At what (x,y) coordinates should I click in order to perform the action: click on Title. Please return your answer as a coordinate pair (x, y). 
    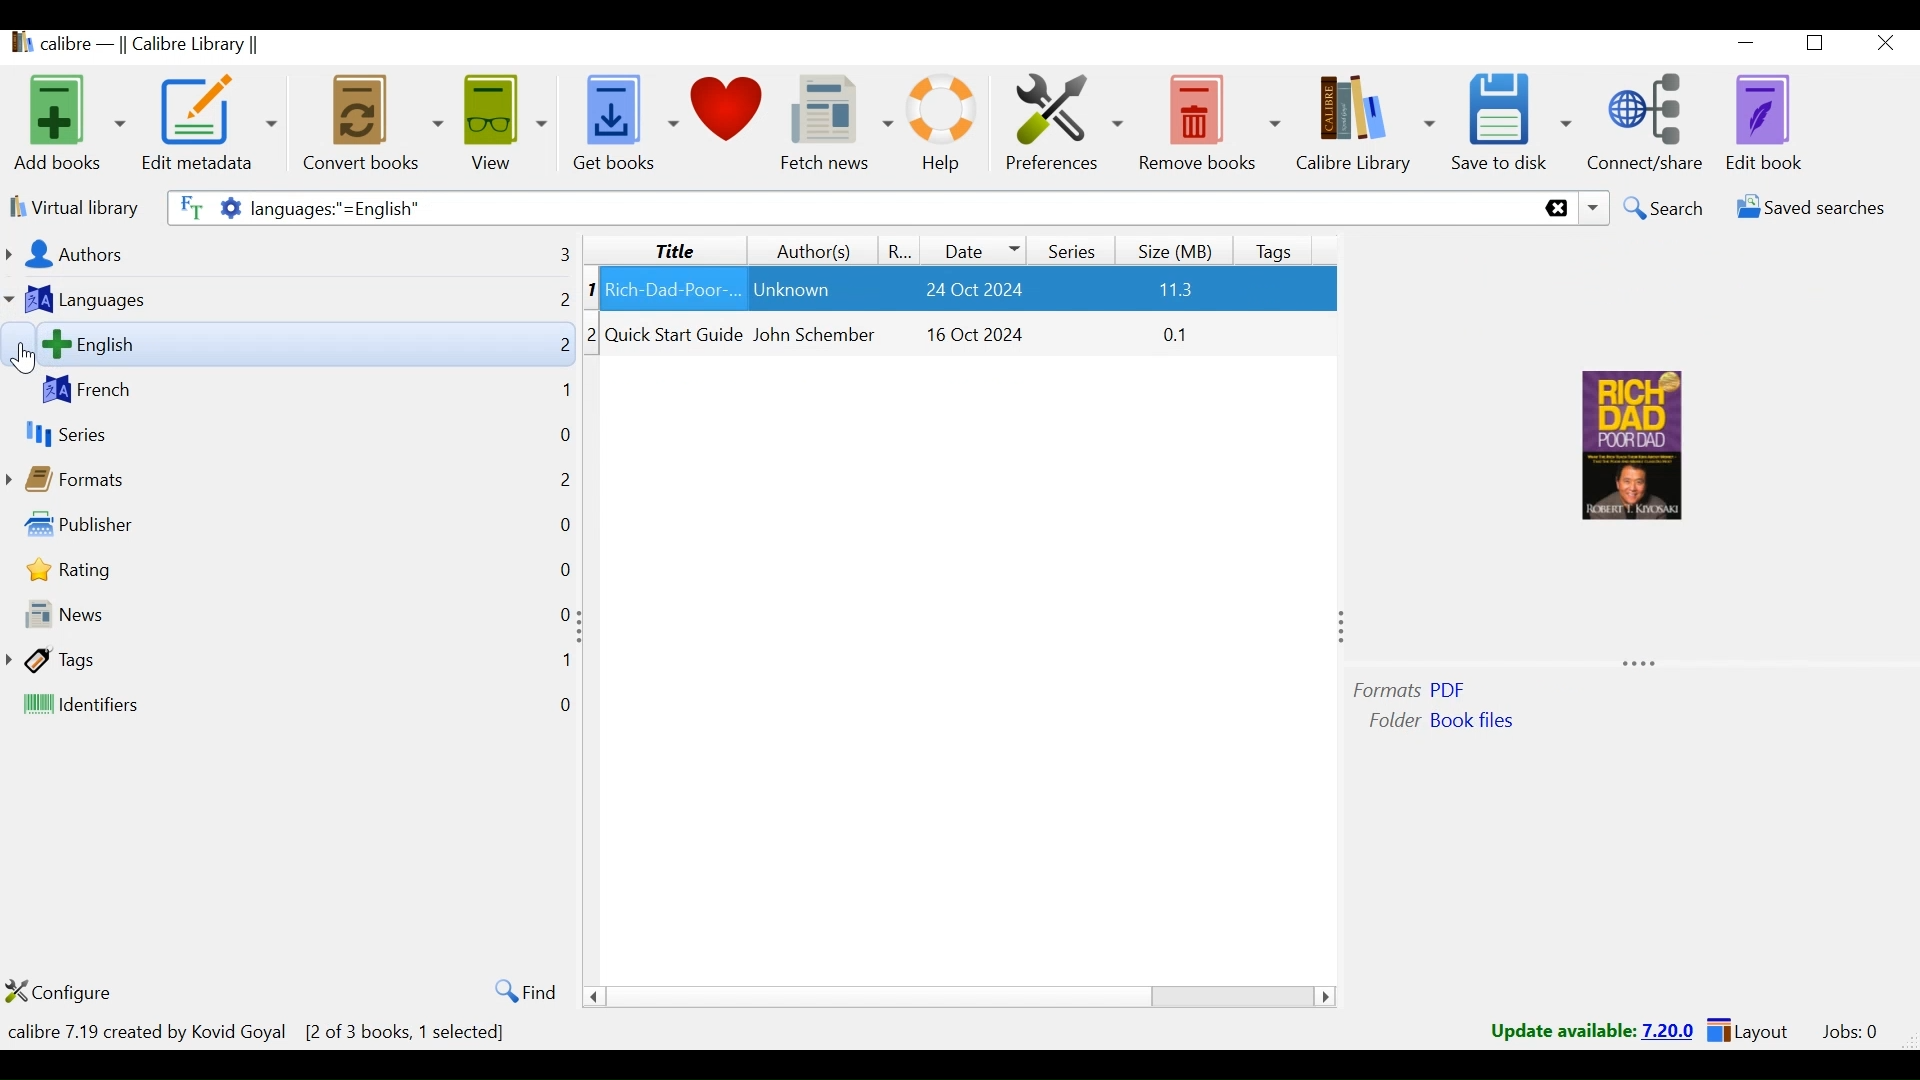
    Looking at the image, I should click on (663, 249).